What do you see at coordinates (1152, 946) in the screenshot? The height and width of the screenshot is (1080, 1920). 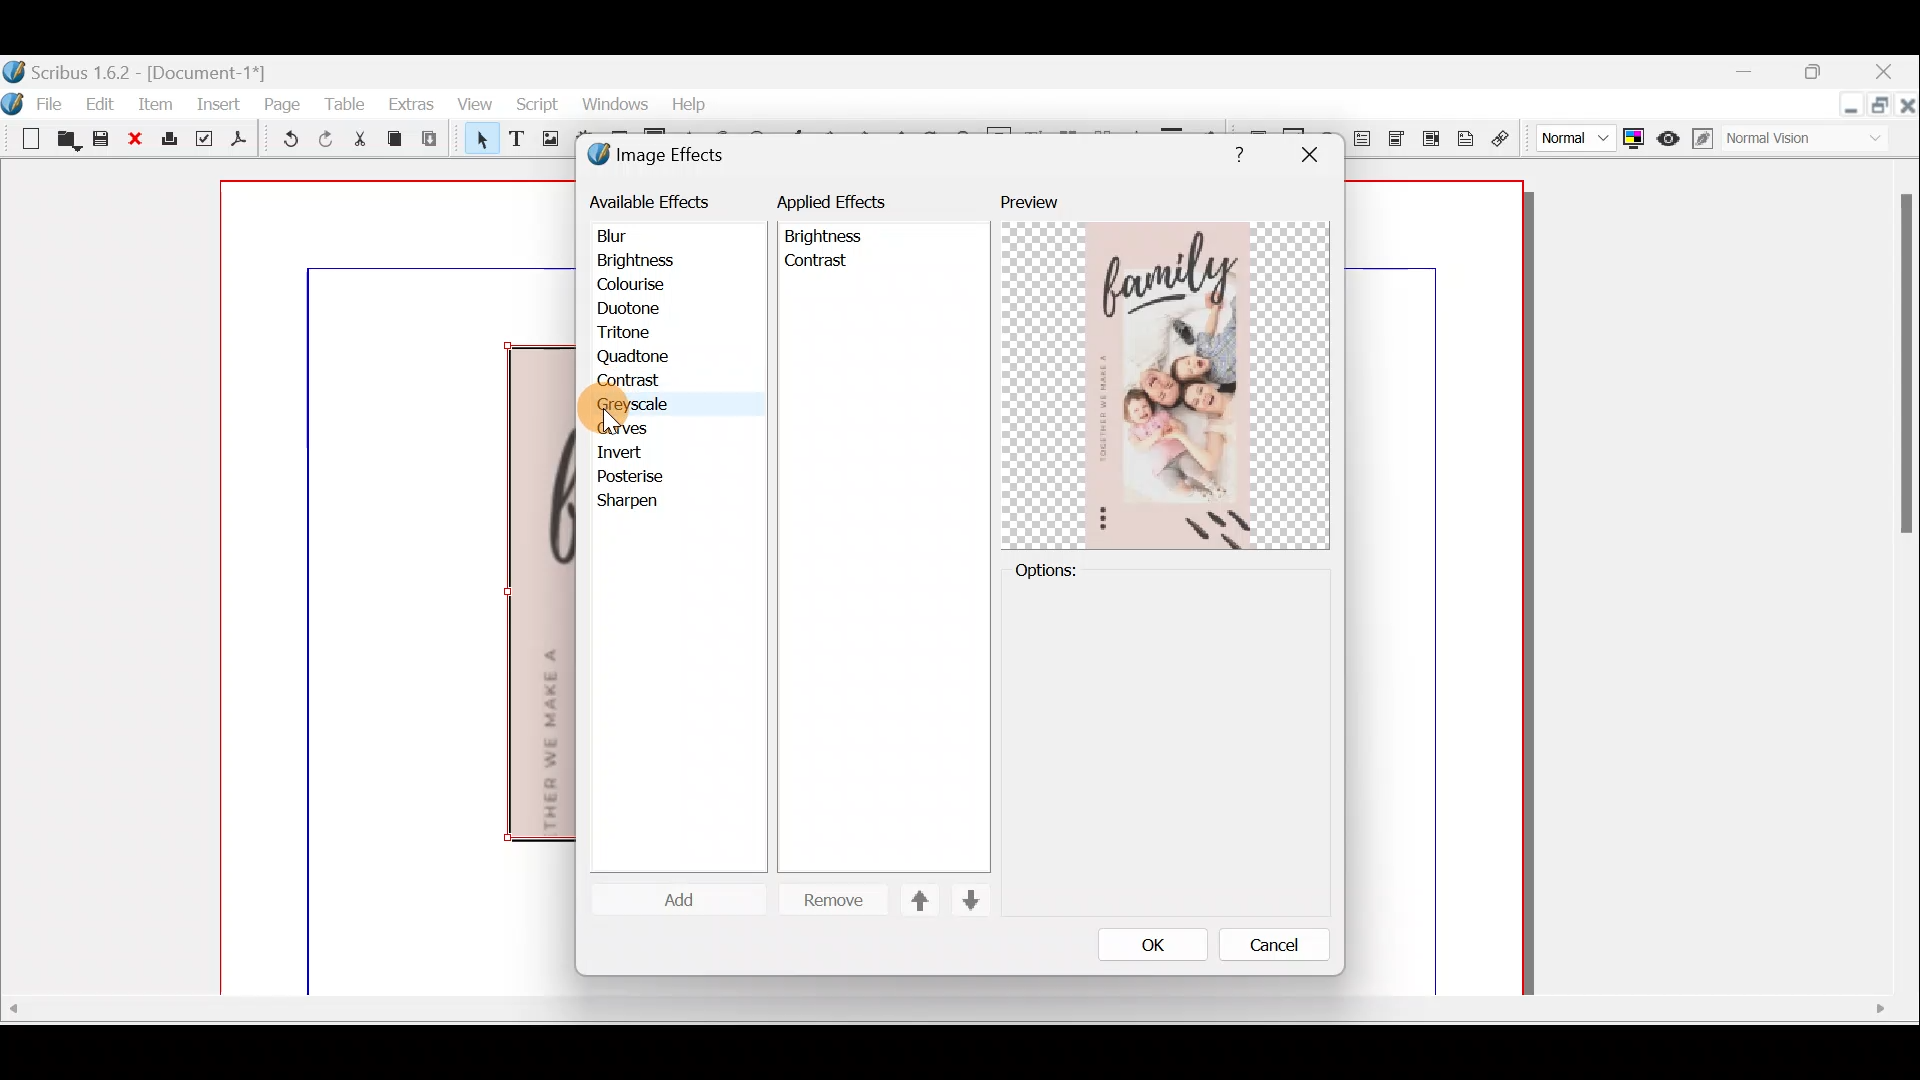 I see `Ok` at bounding box center [1152, 946].